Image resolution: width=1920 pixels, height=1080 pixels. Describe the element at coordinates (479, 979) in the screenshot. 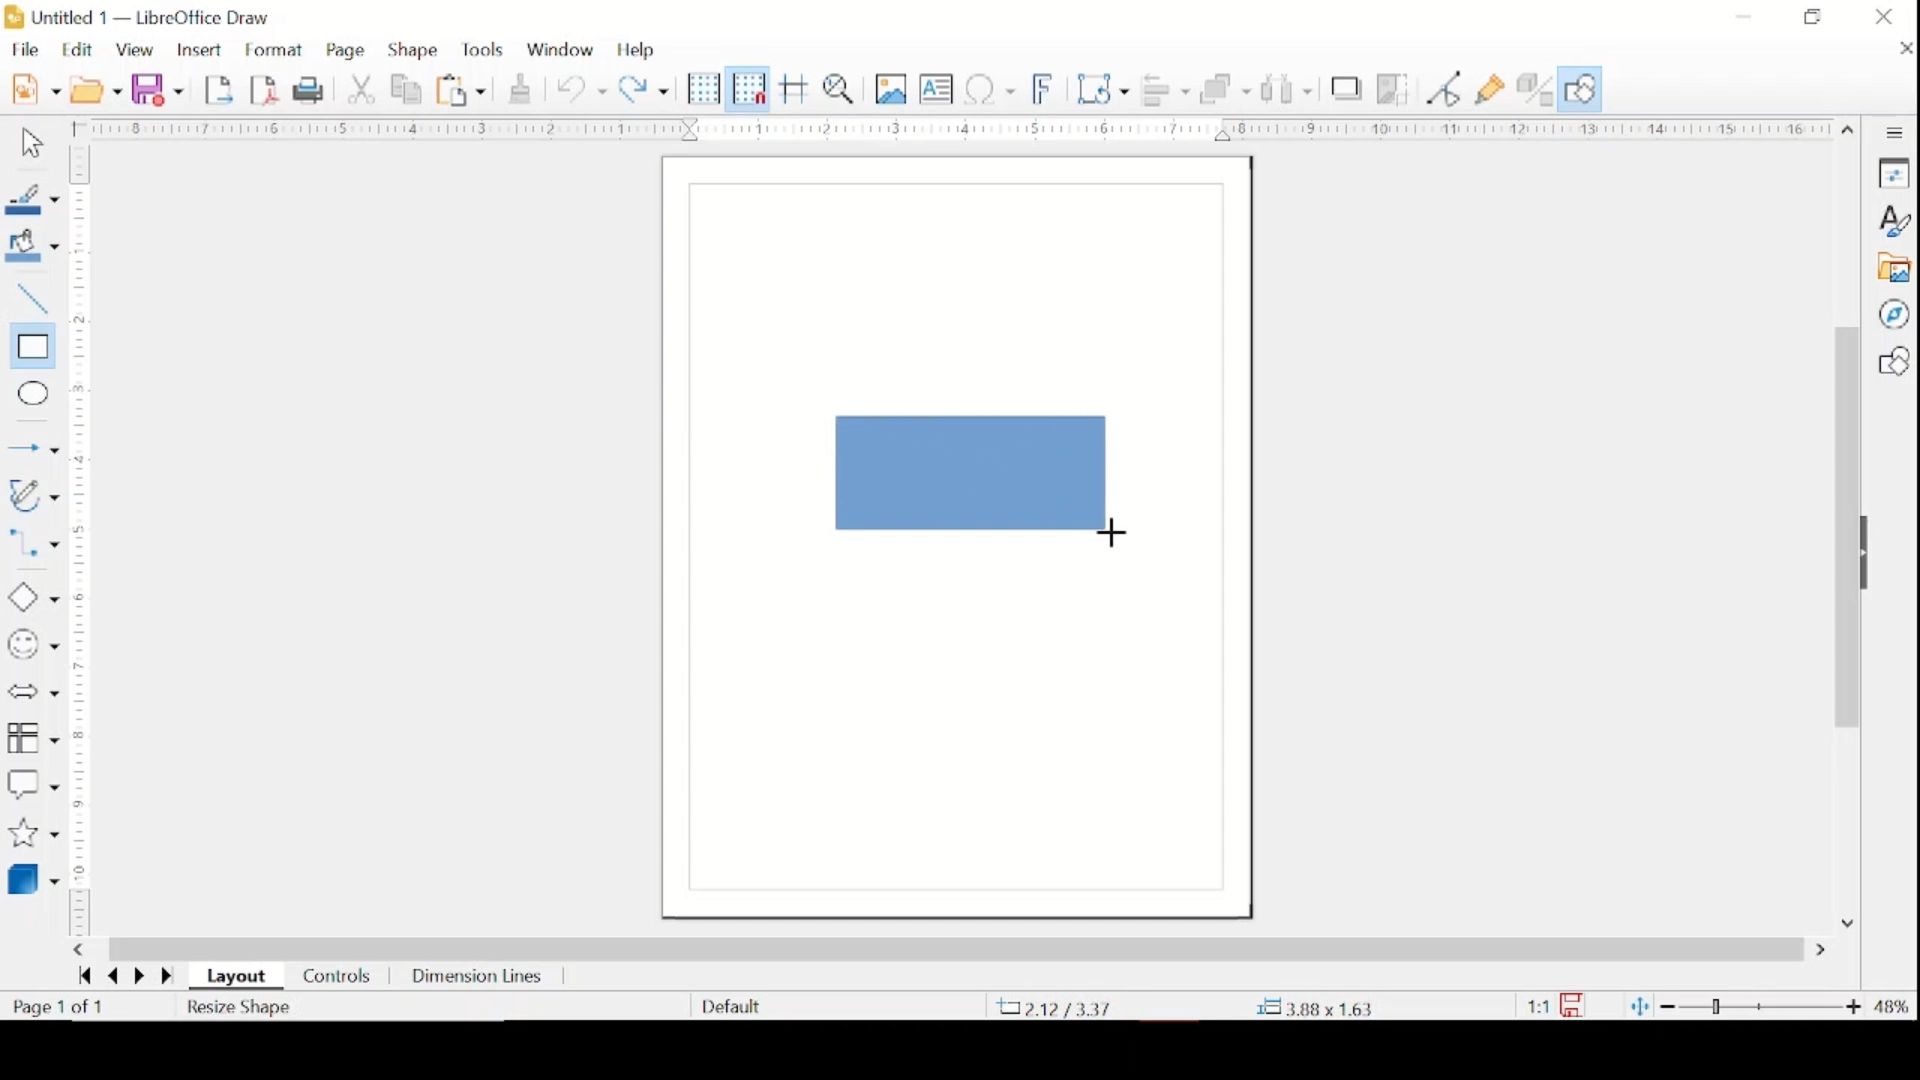

I see `dimension lines` at that location.